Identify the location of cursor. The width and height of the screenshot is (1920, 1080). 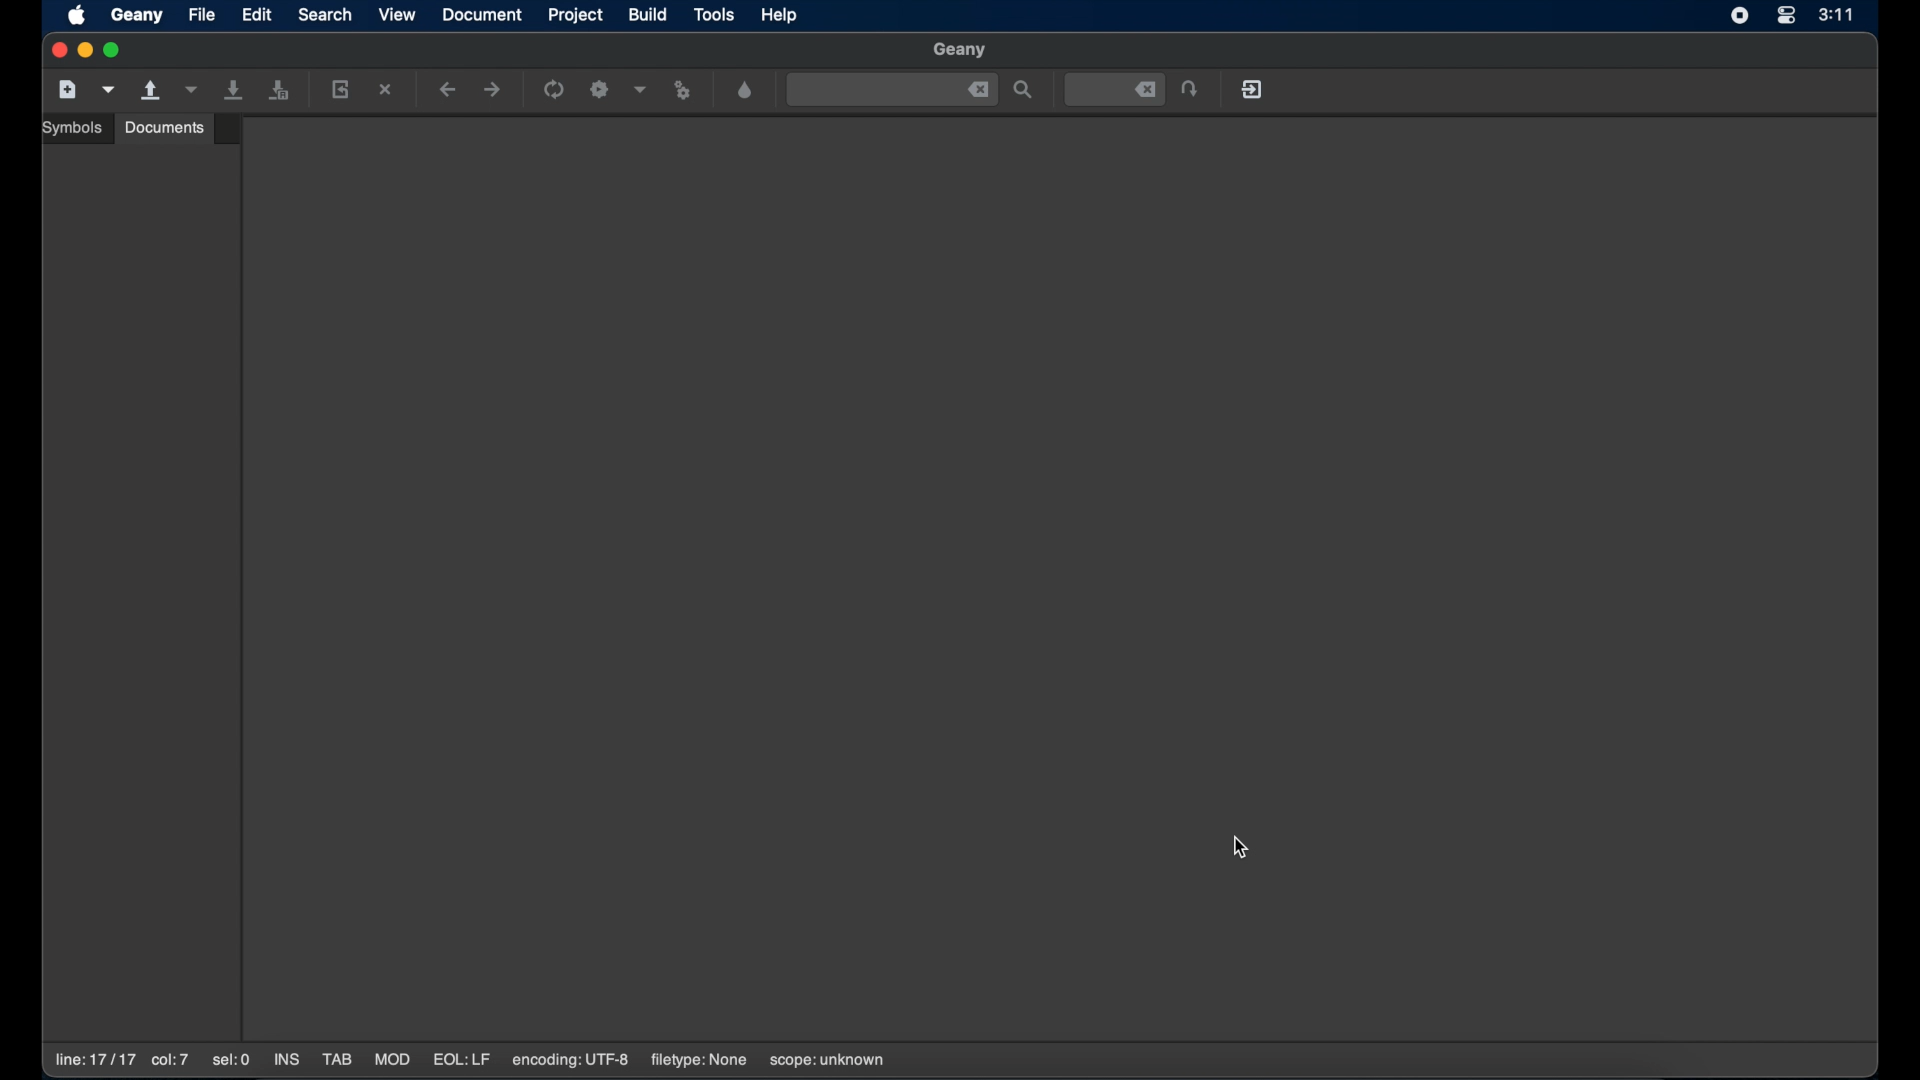
(1243, 848).